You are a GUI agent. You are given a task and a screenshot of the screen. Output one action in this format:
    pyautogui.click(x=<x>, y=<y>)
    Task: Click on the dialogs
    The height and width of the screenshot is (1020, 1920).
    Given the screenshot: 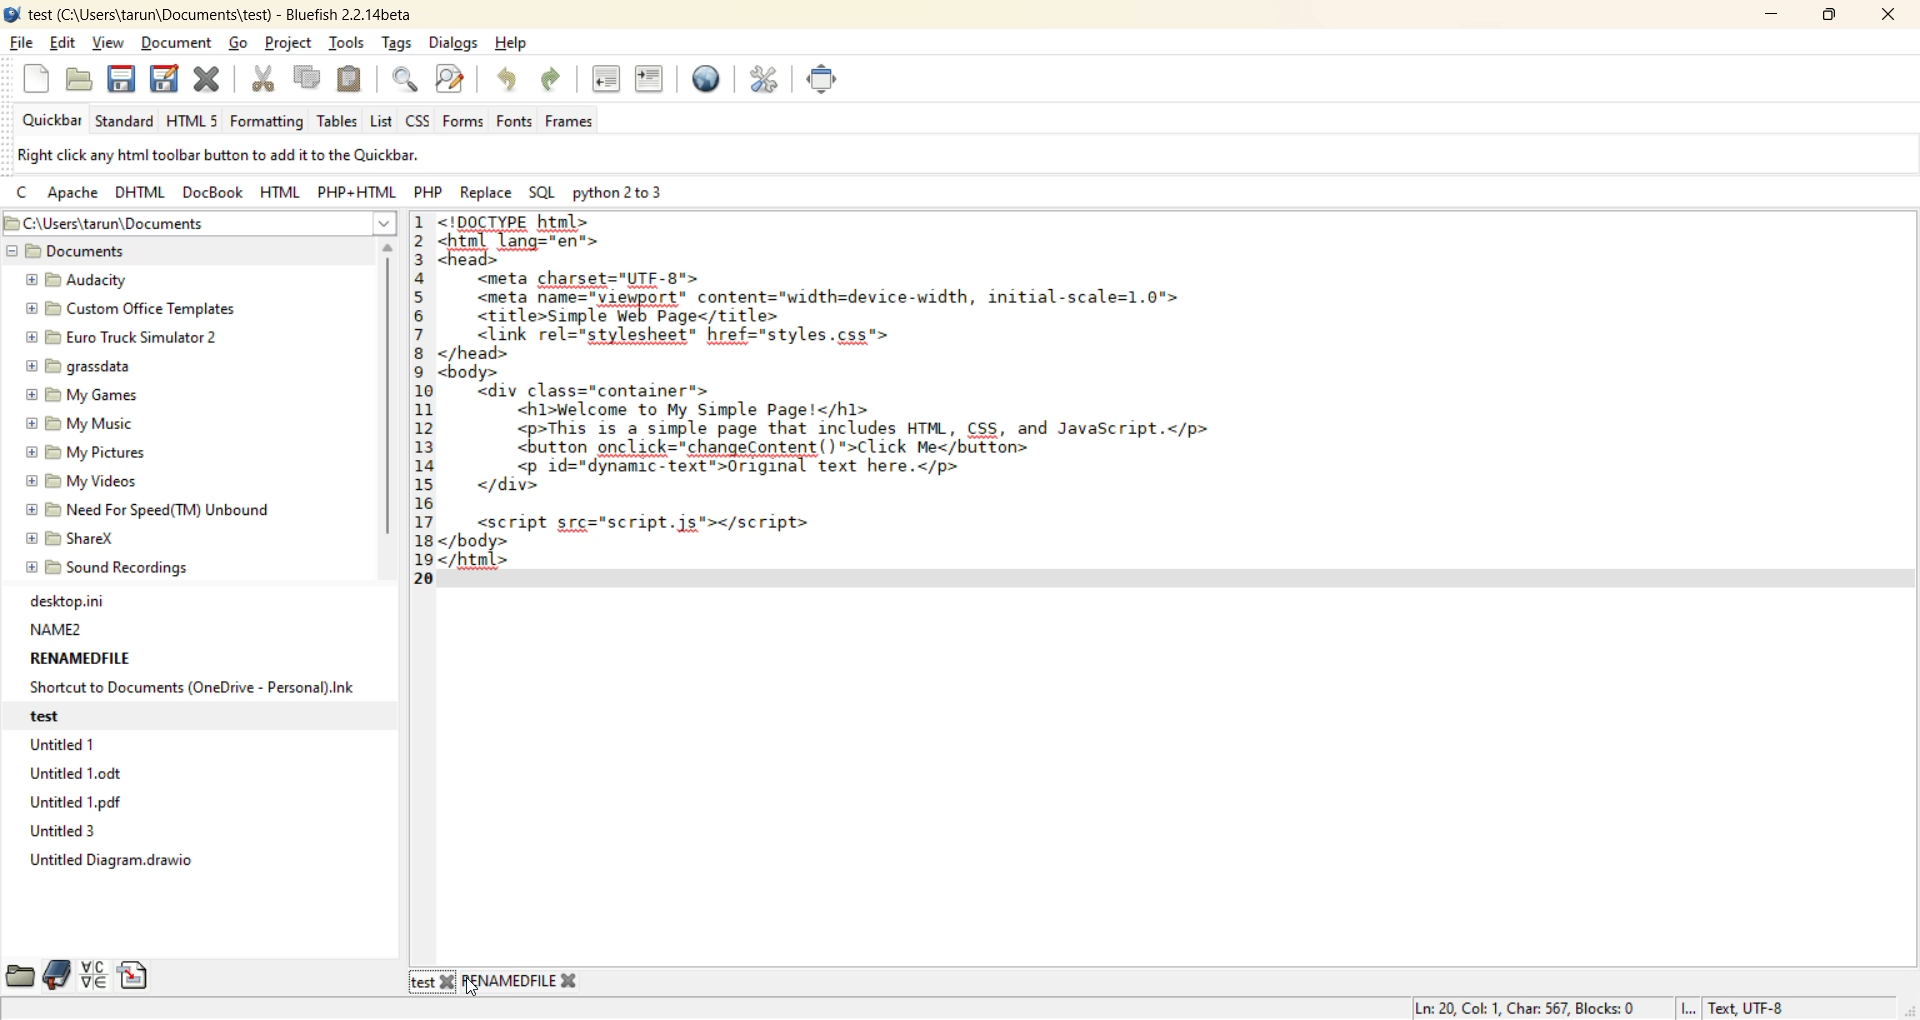 What is the action you would take?
    pyautogui.click(x=459, y=44)
    